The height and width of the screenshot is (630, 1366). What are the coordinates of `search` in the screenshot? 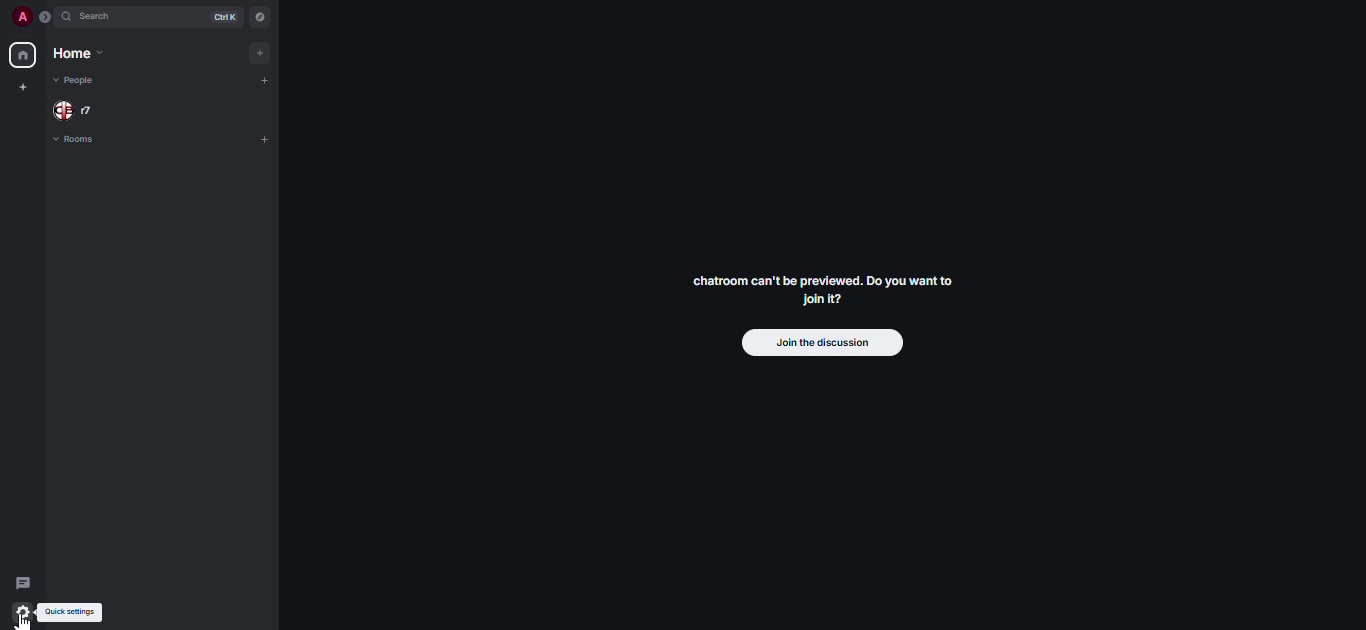 It's located at (95, 16).